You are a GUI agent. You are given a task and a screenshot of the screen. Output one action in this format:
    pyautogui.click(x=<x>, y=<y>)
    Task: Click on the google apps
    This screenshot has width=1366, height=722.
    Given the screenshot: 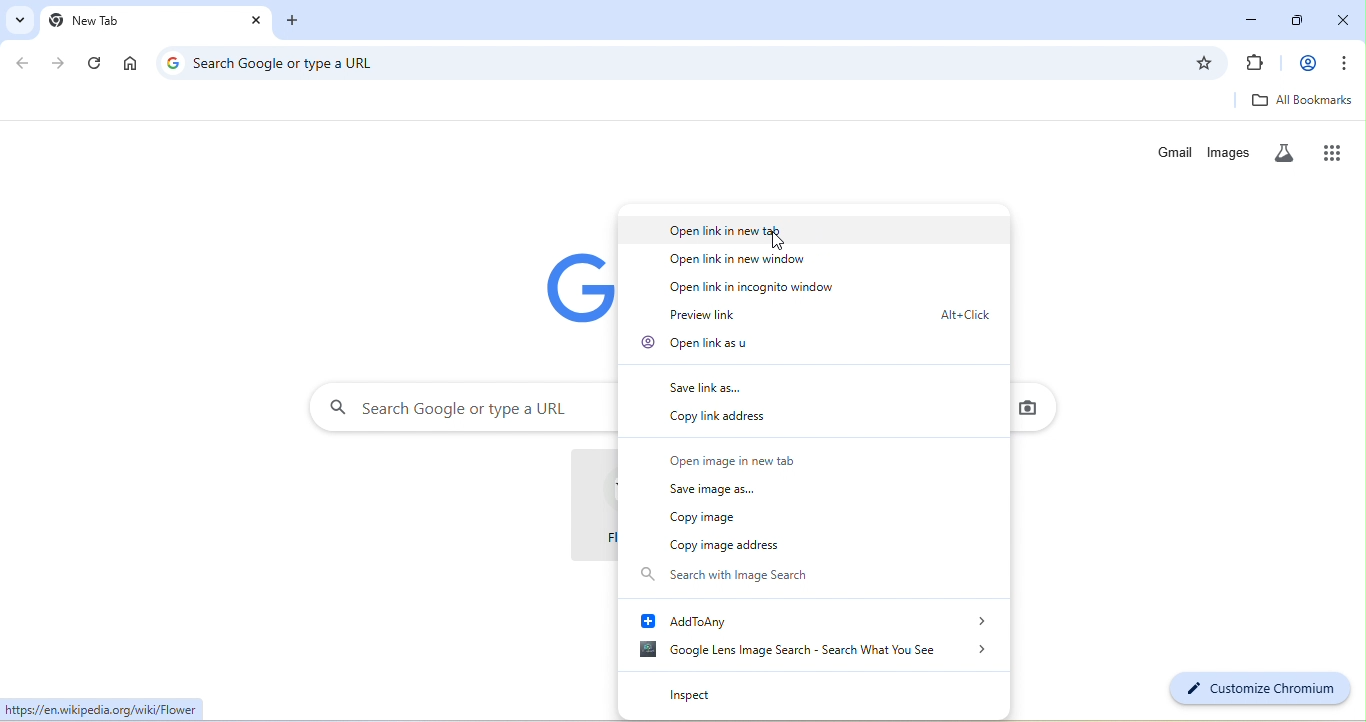 What is the action you would take?
    pyautogui.click(x=1338, y=151)
    